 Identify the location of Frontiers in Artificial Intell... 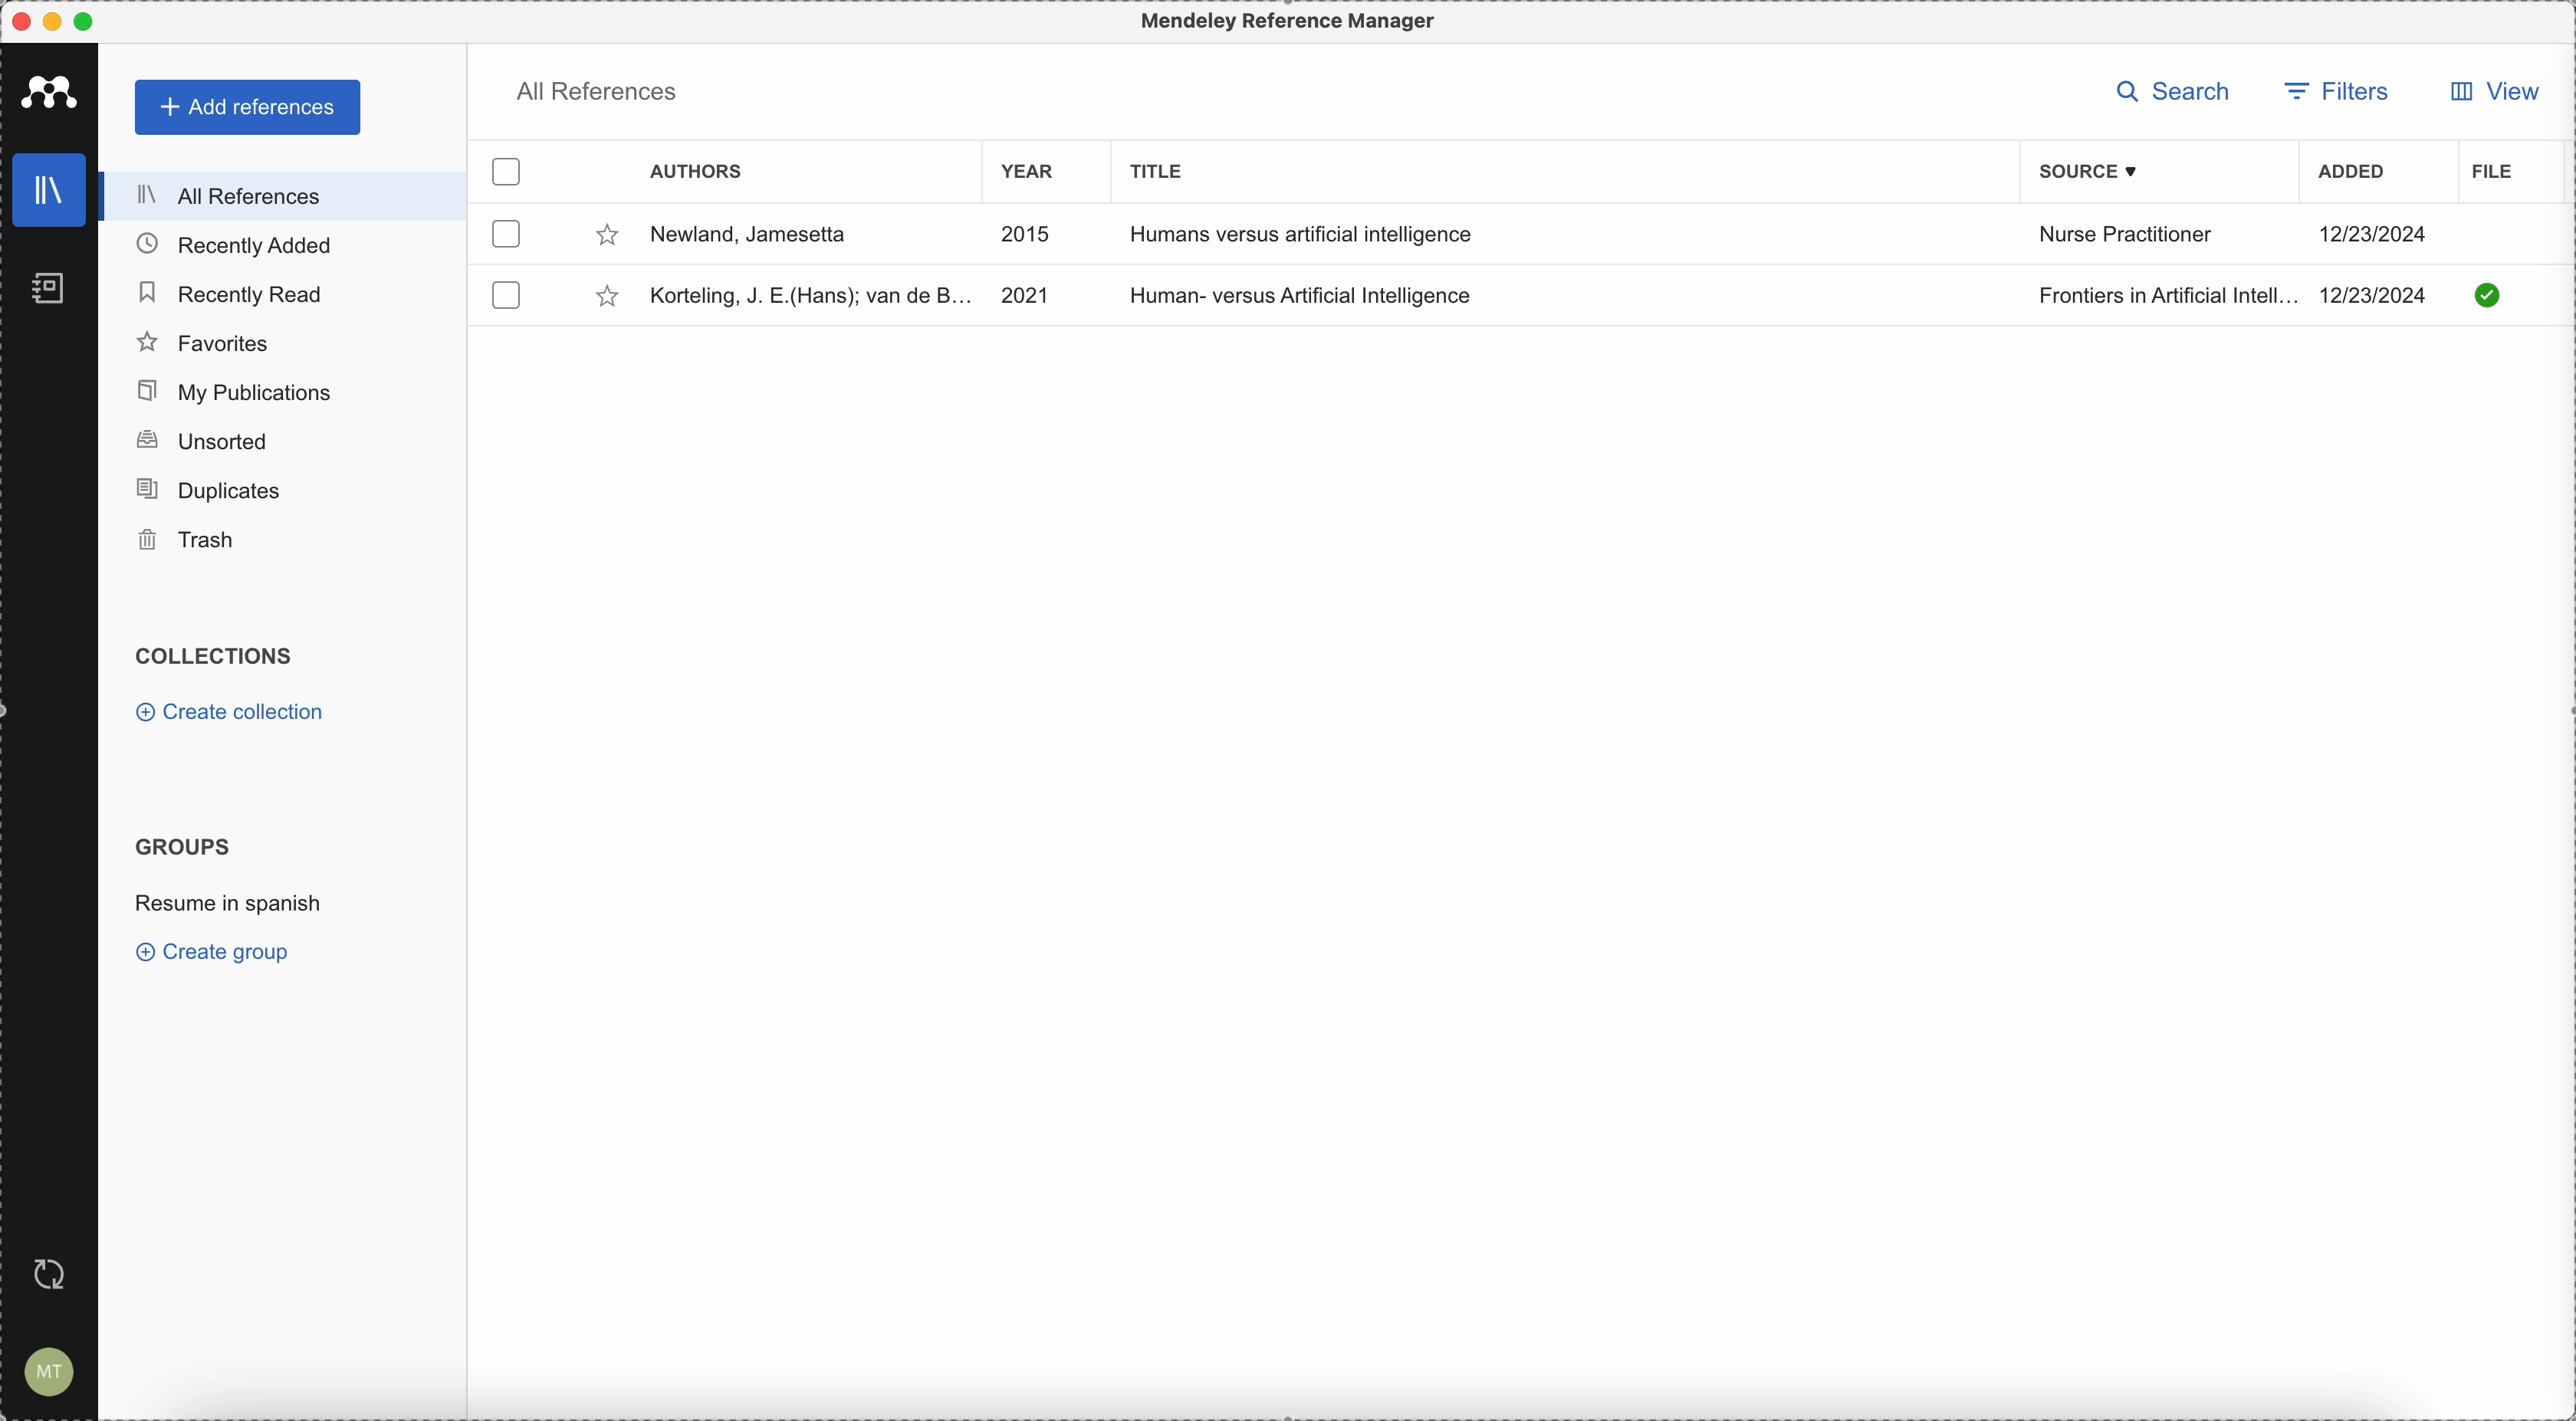
(2164, 294).